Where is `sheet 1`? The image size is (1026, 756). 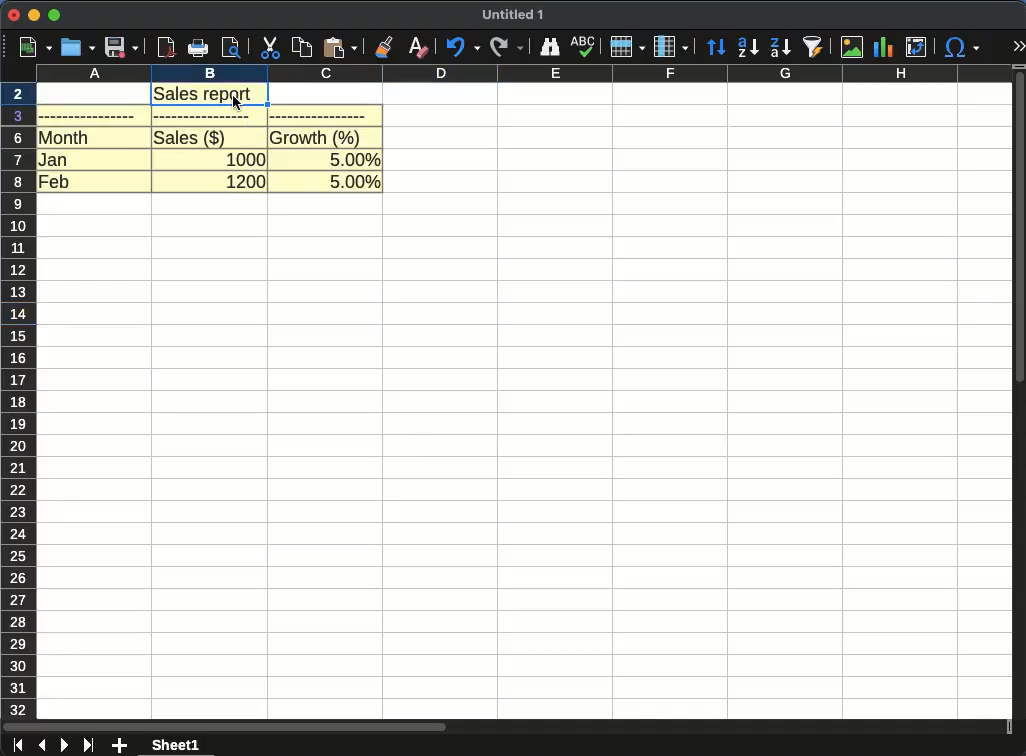 sheet 1 is located at coordinates (176, 745).